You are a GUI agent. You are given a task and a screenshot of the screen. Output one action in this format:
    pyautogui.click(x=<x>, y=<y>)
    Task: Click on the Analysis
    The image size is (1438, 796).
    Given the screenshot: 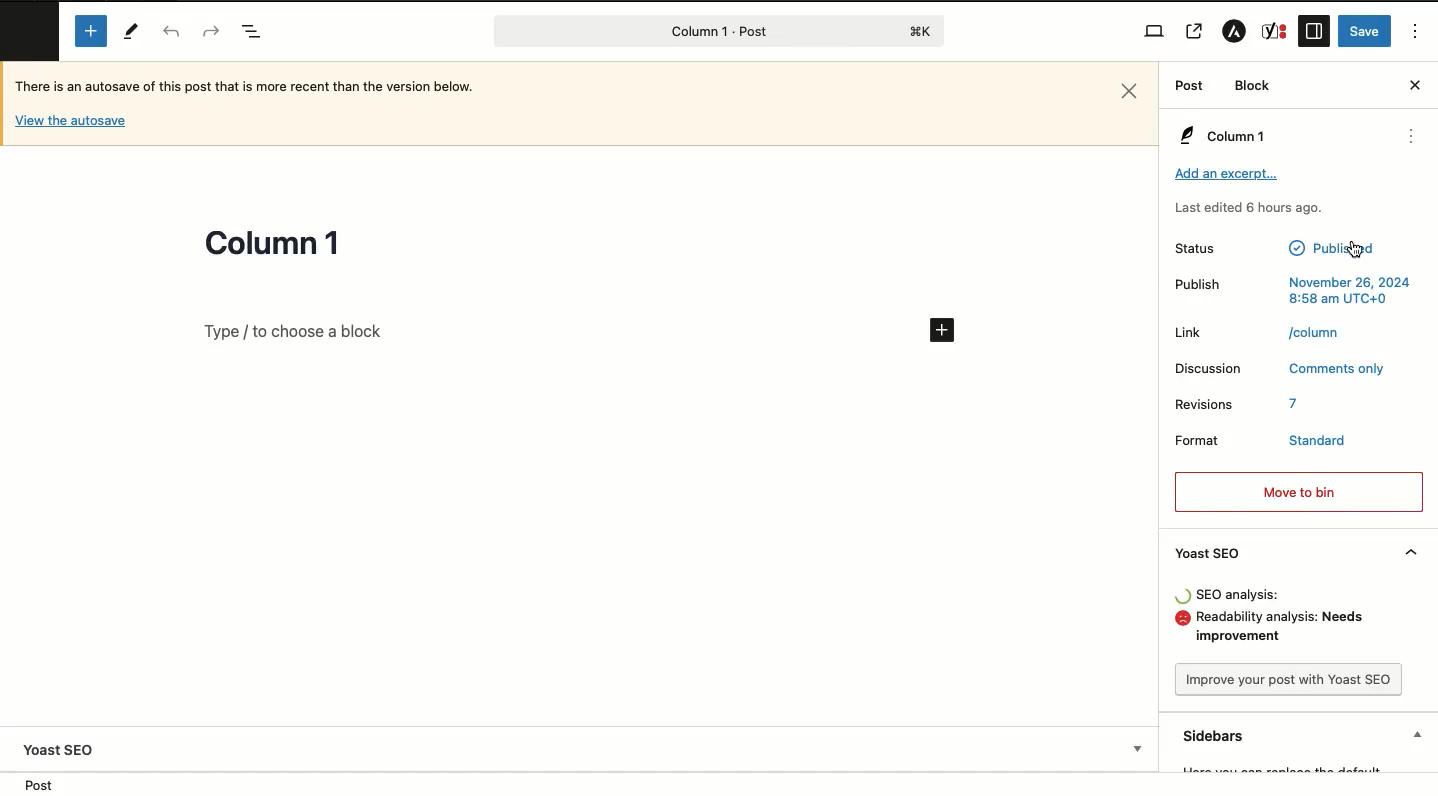 What is the action you would take?
    pyautogui.click(x=1286, y=630)
    